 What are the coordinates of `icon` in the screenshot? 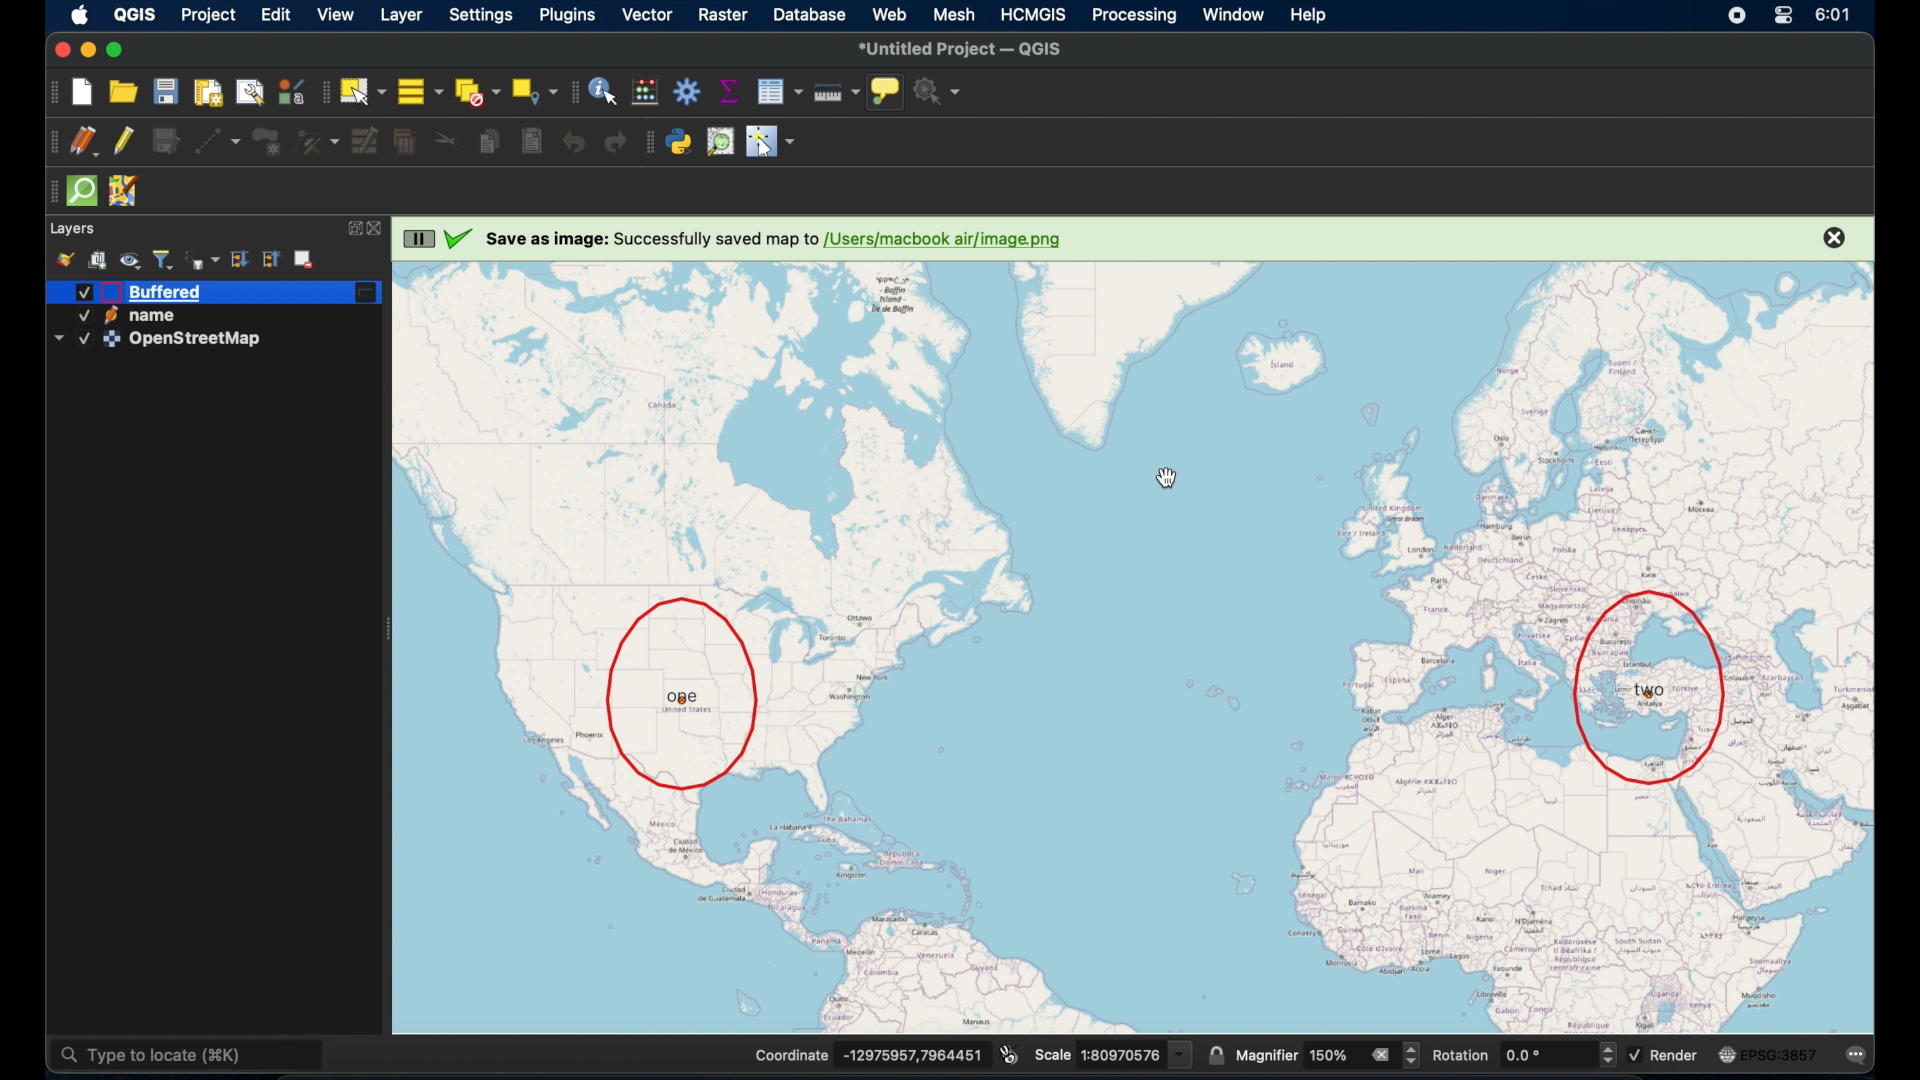 It's located at (112, 339).